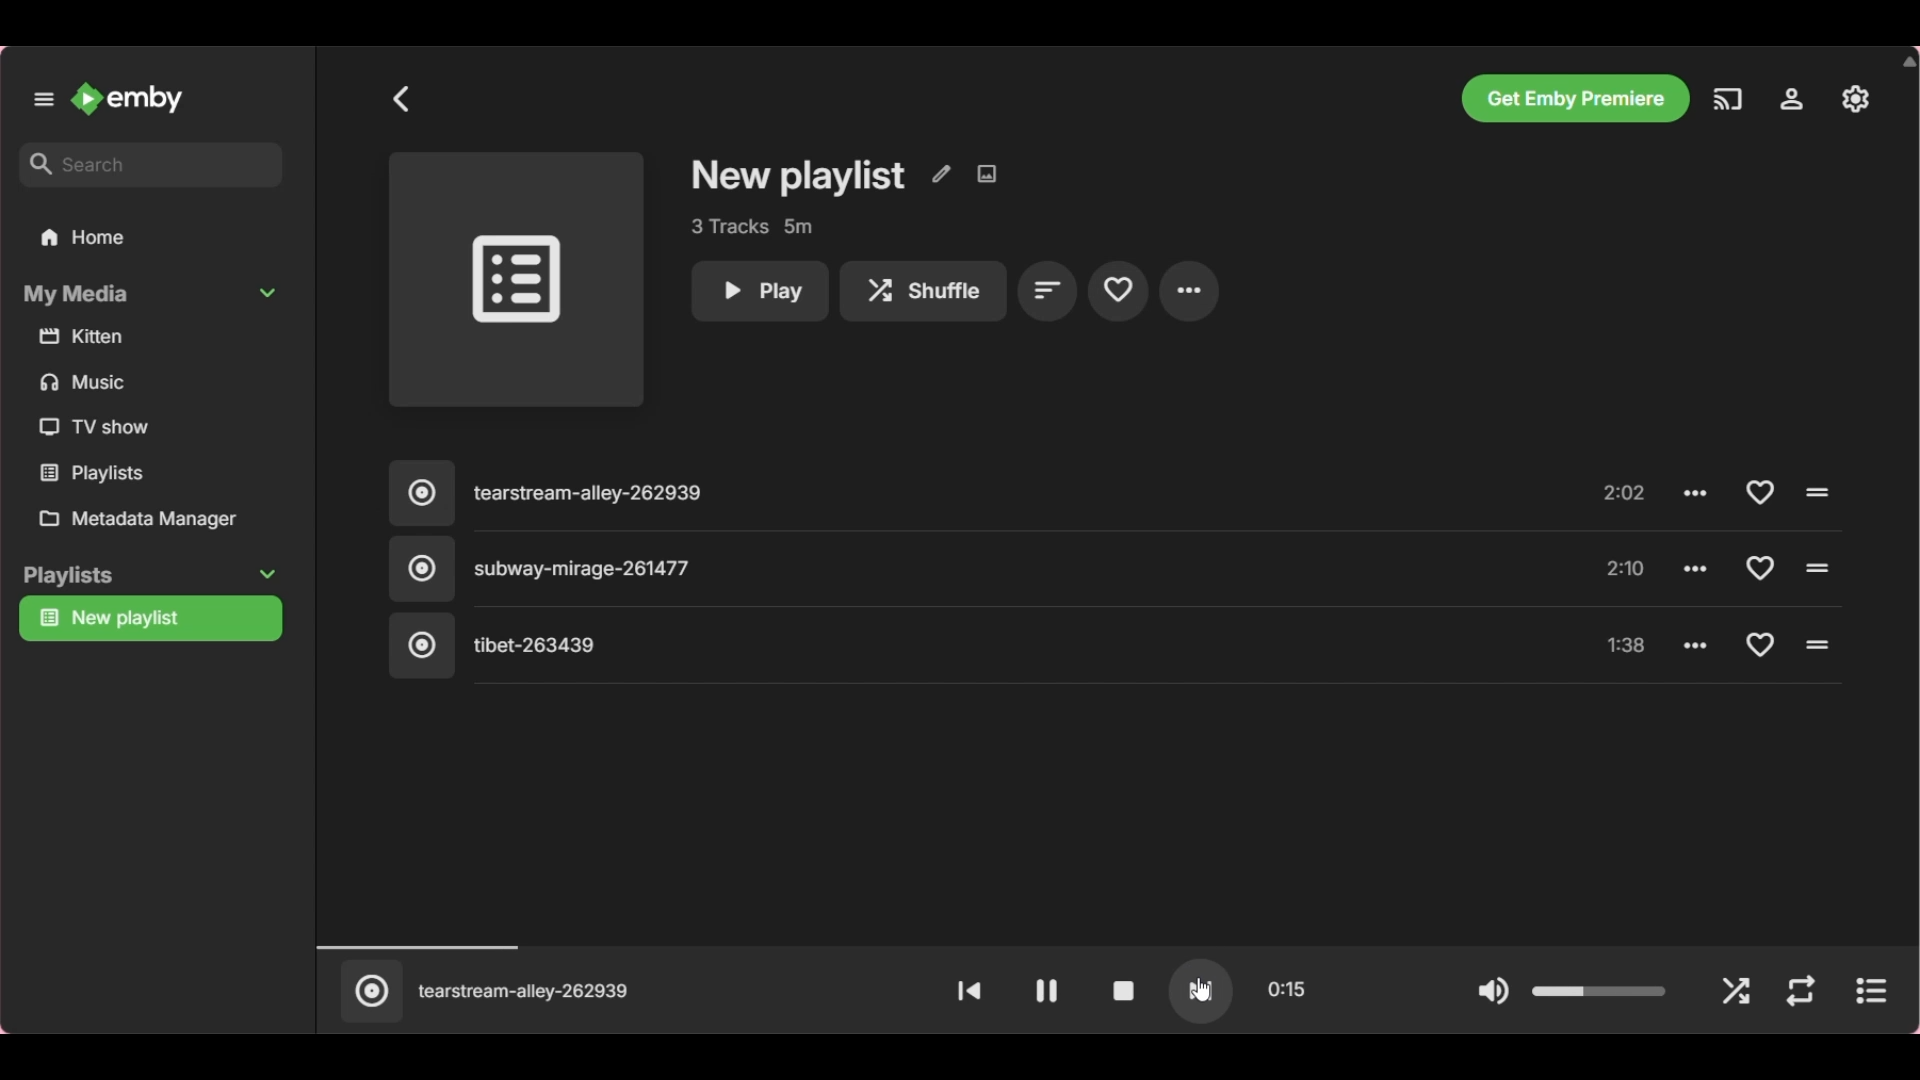 Image resolution: width=1920 pixels, height=1080 pixels. I want to click on cursor, so click(1202, 991).